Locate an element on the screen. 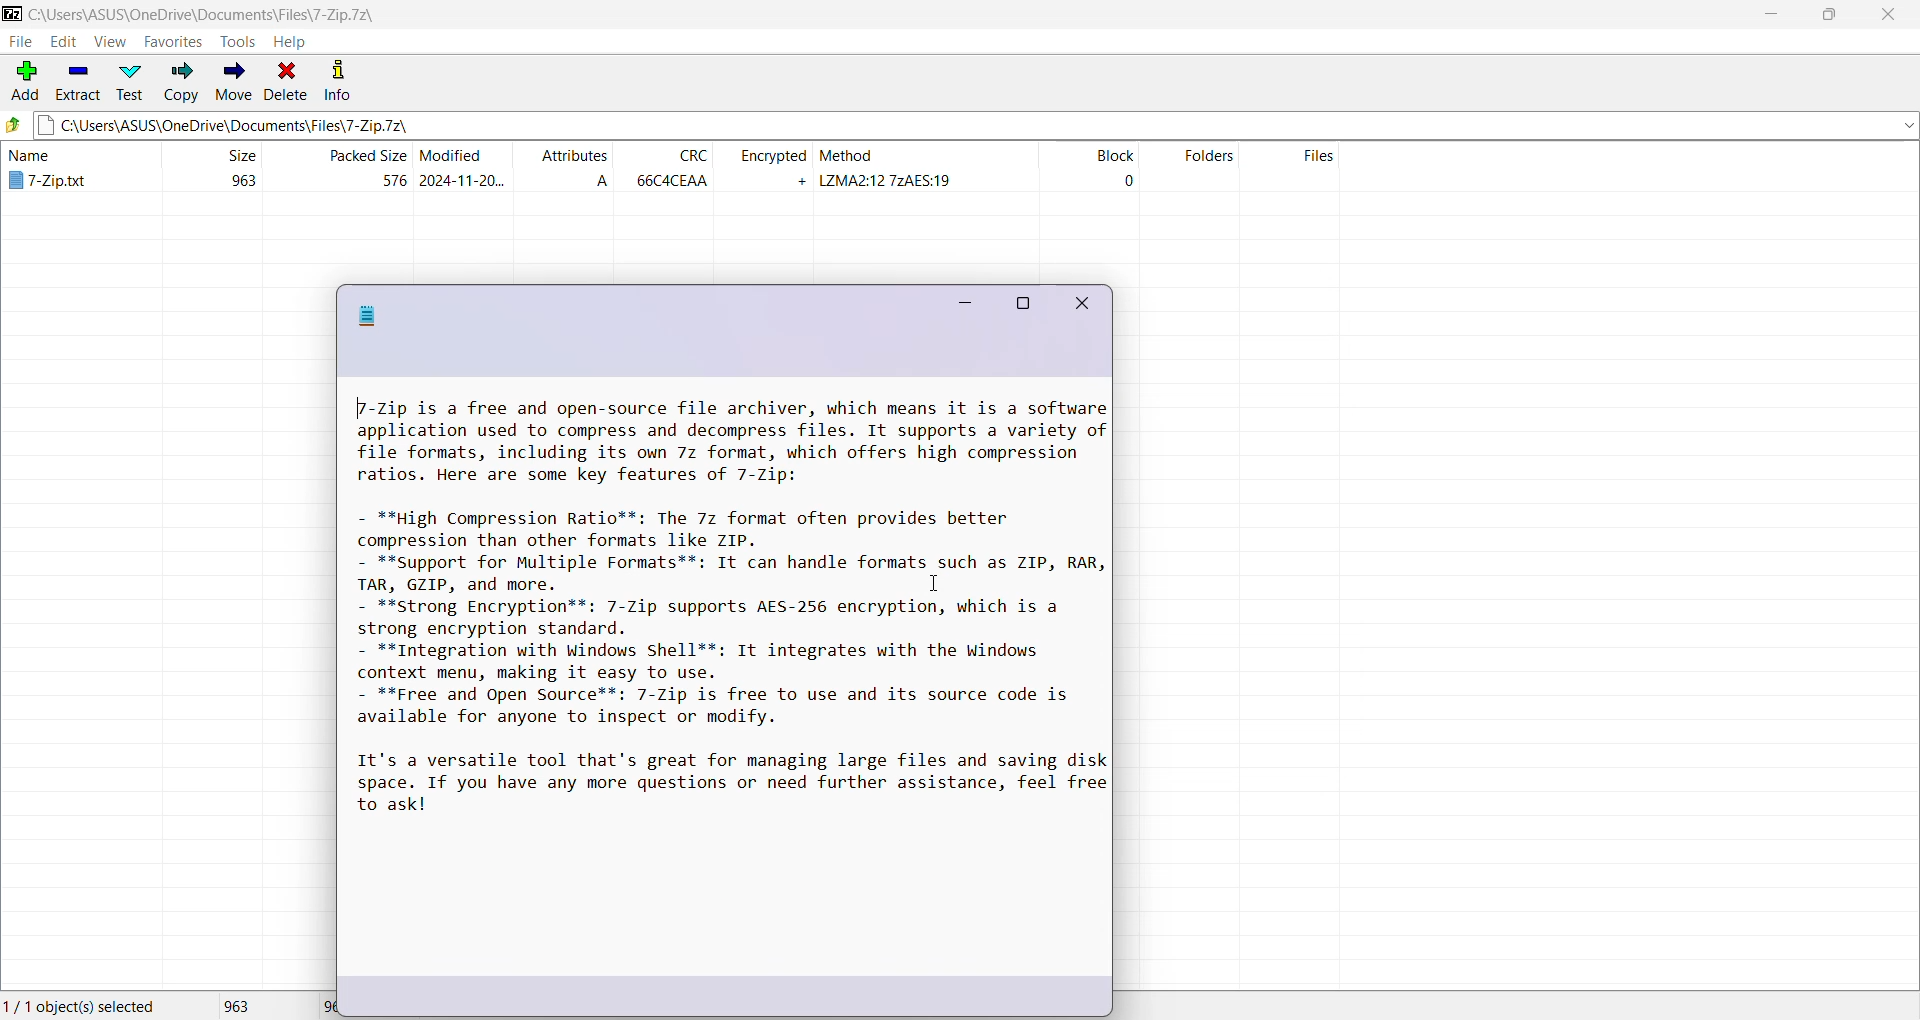 The image size is (1920, 1020). Extract is located at coordinates (78, 82).